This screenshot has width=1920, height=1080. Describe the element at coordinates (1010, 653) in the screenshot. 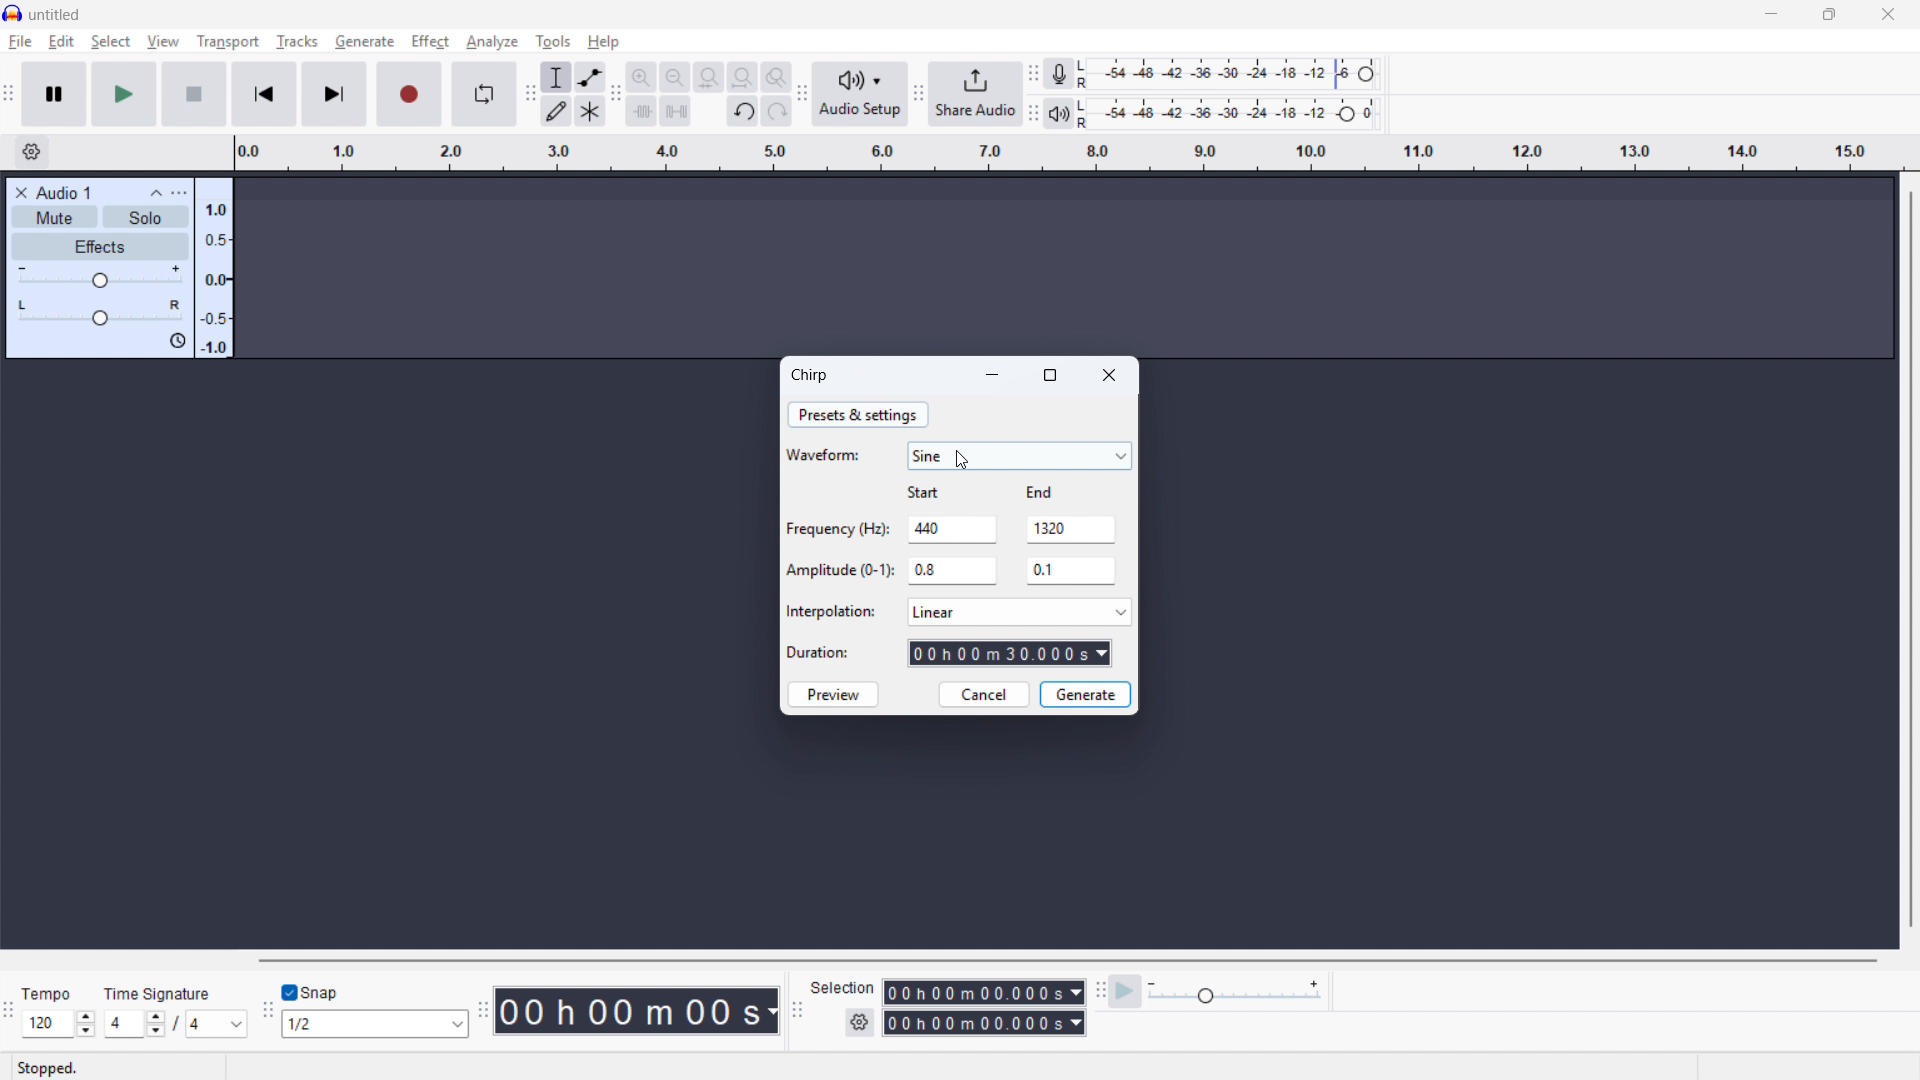

I see `Duration ` at that location.